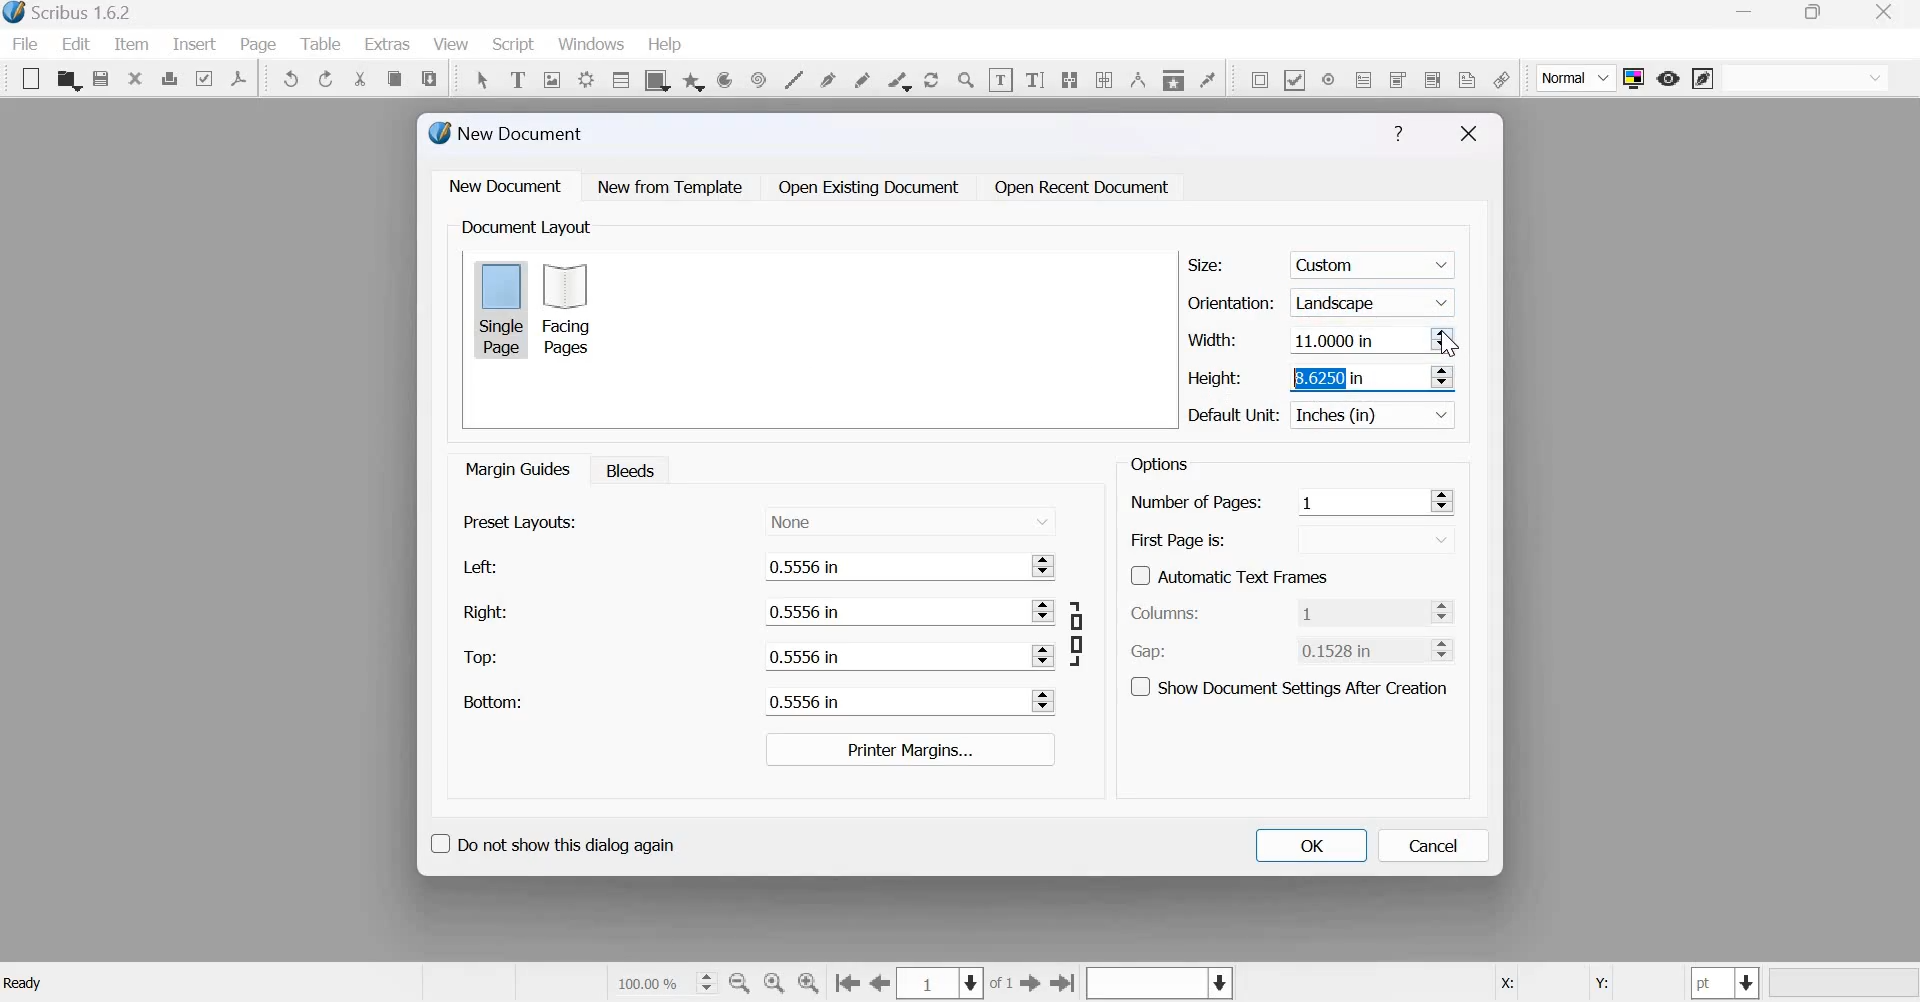  I want to click on Gap:, so click(1149, 652).